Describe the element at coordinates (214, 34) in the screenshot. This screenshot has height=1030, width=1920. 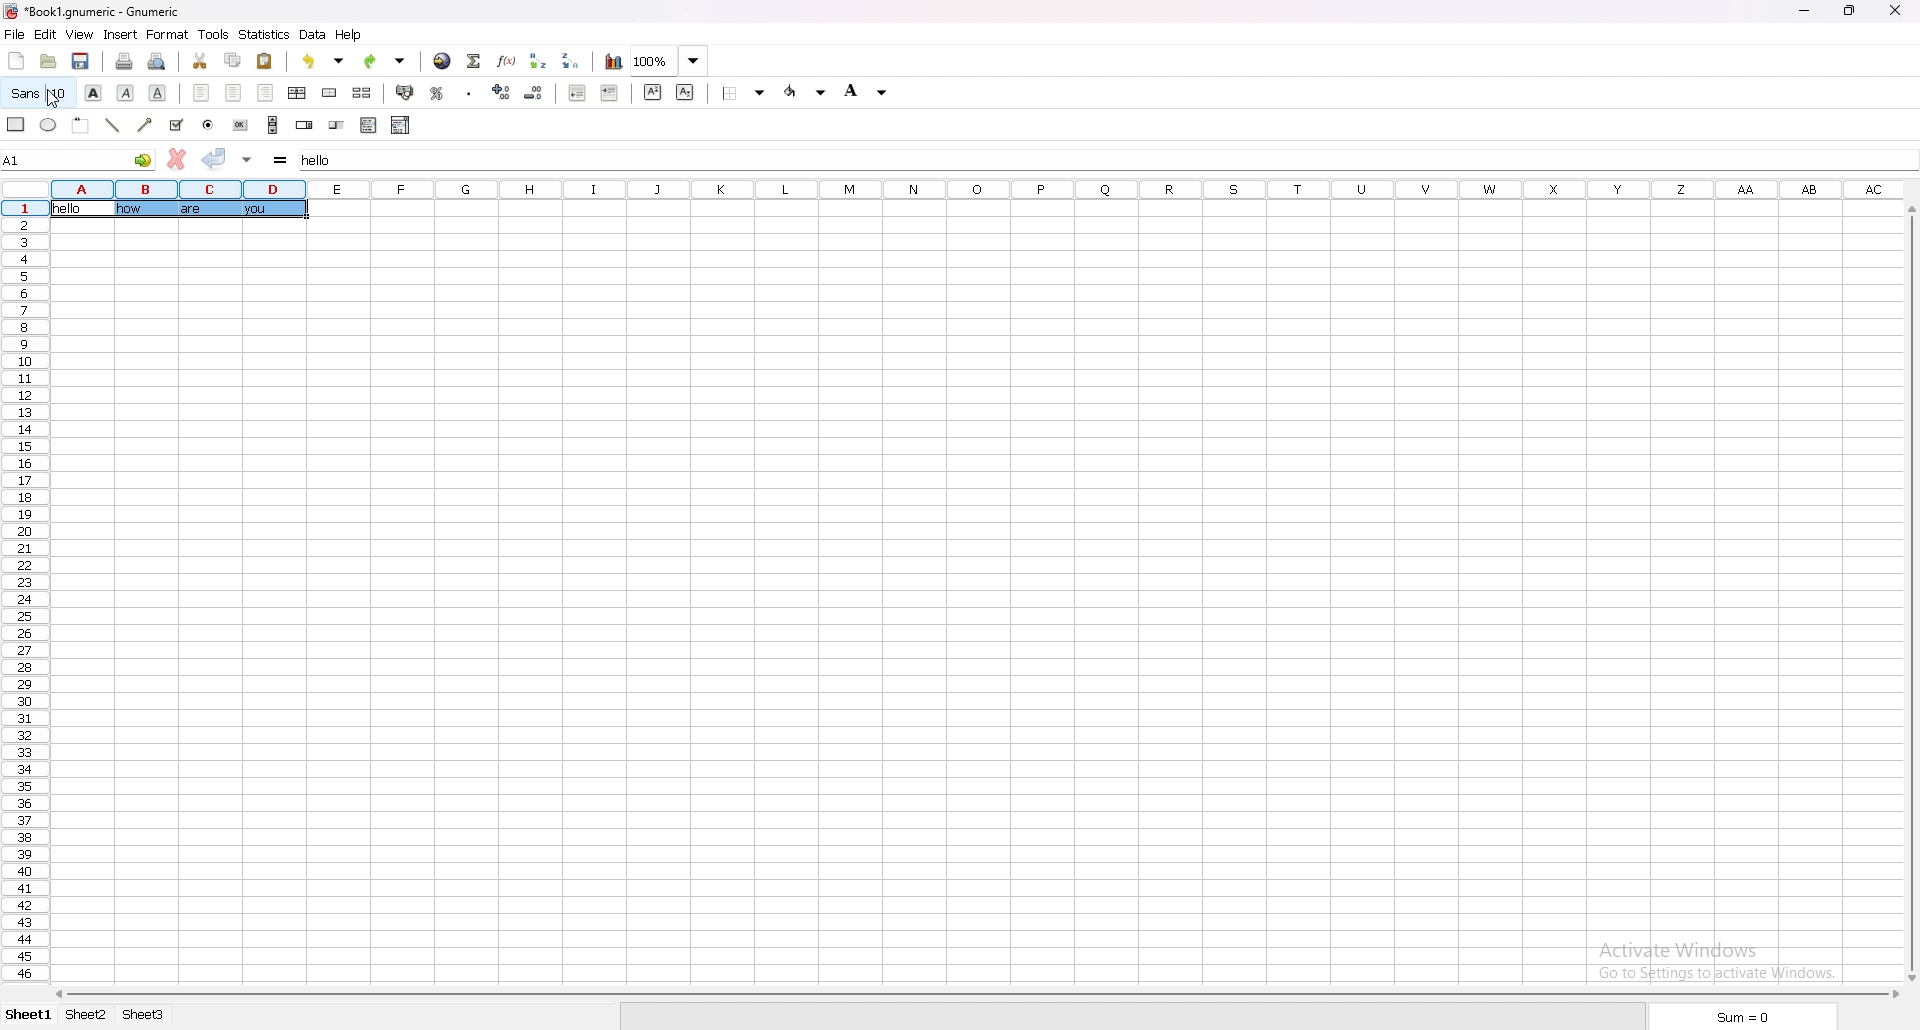
I see `tools` at that location.